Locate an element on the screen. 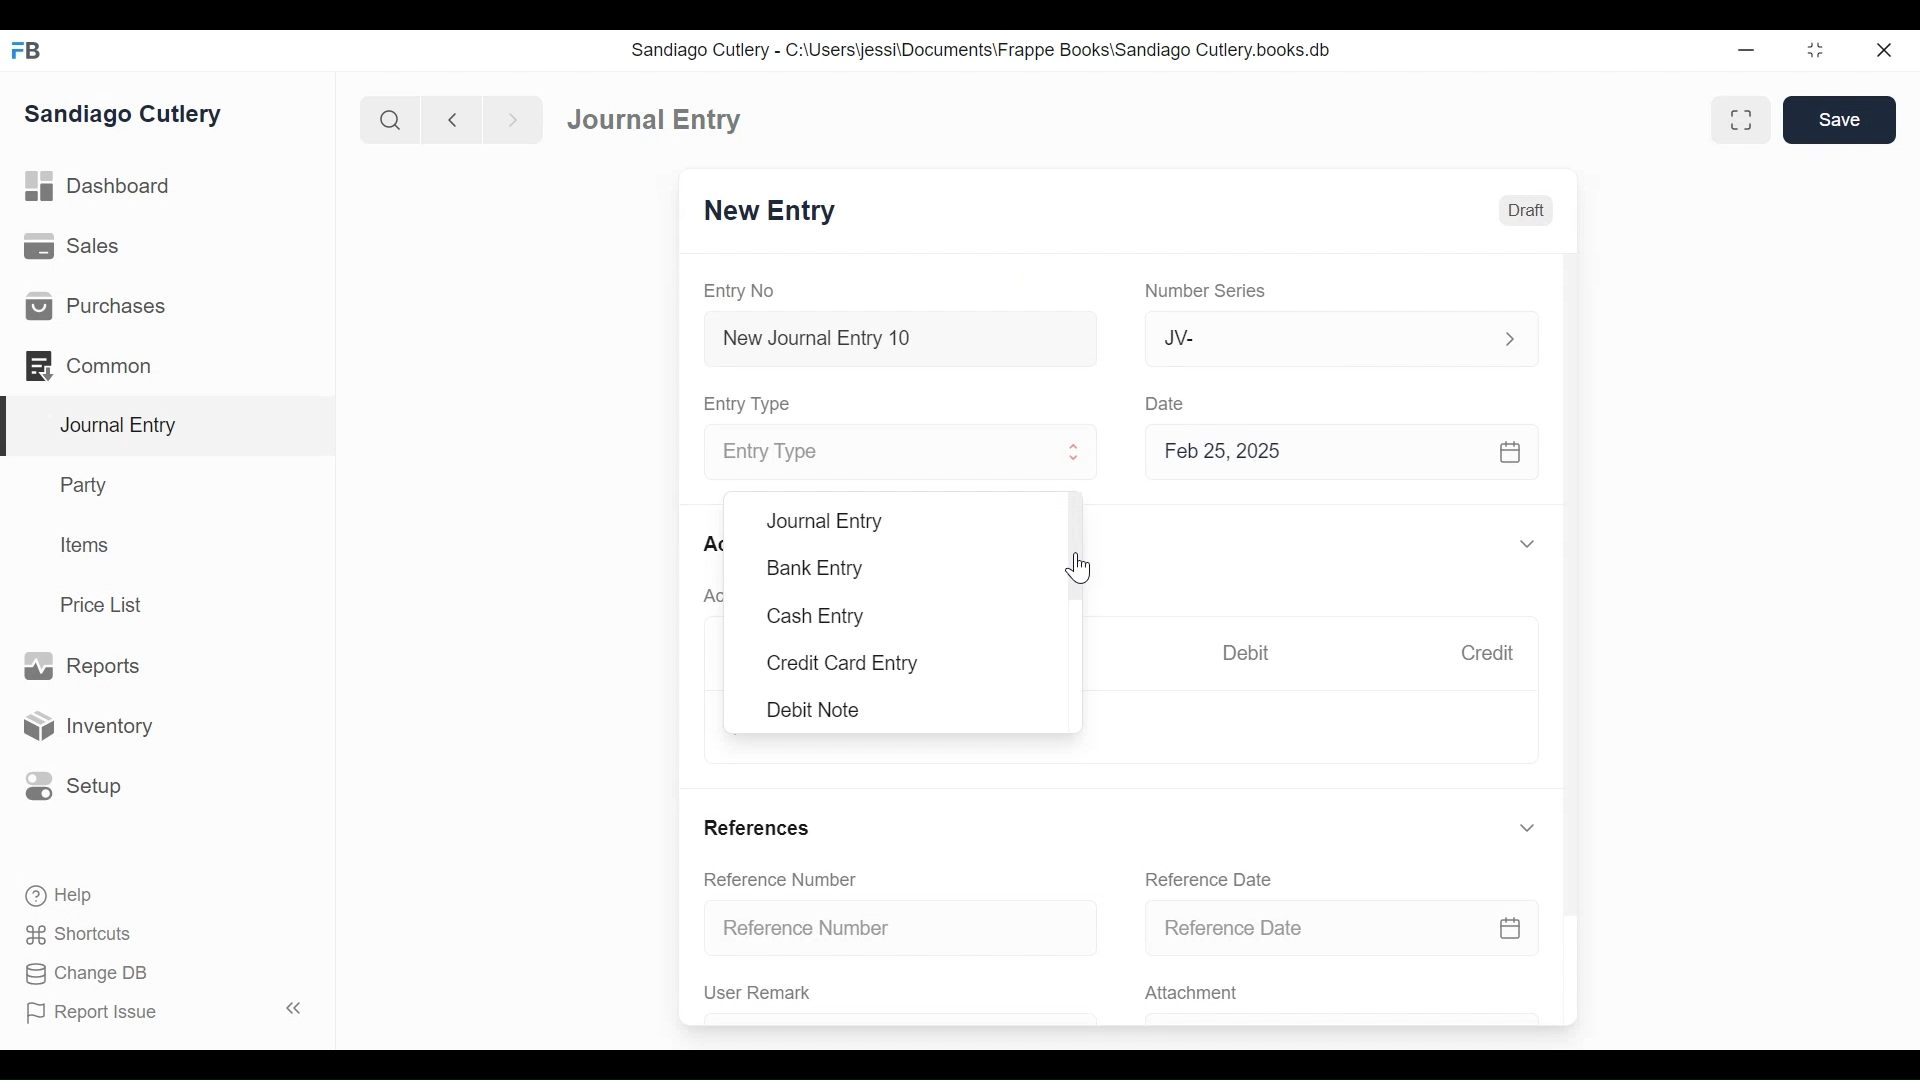 Image resolution: width=1920 pixels, height=1080 pixels. Change DB is located at coordinates (80, 973).